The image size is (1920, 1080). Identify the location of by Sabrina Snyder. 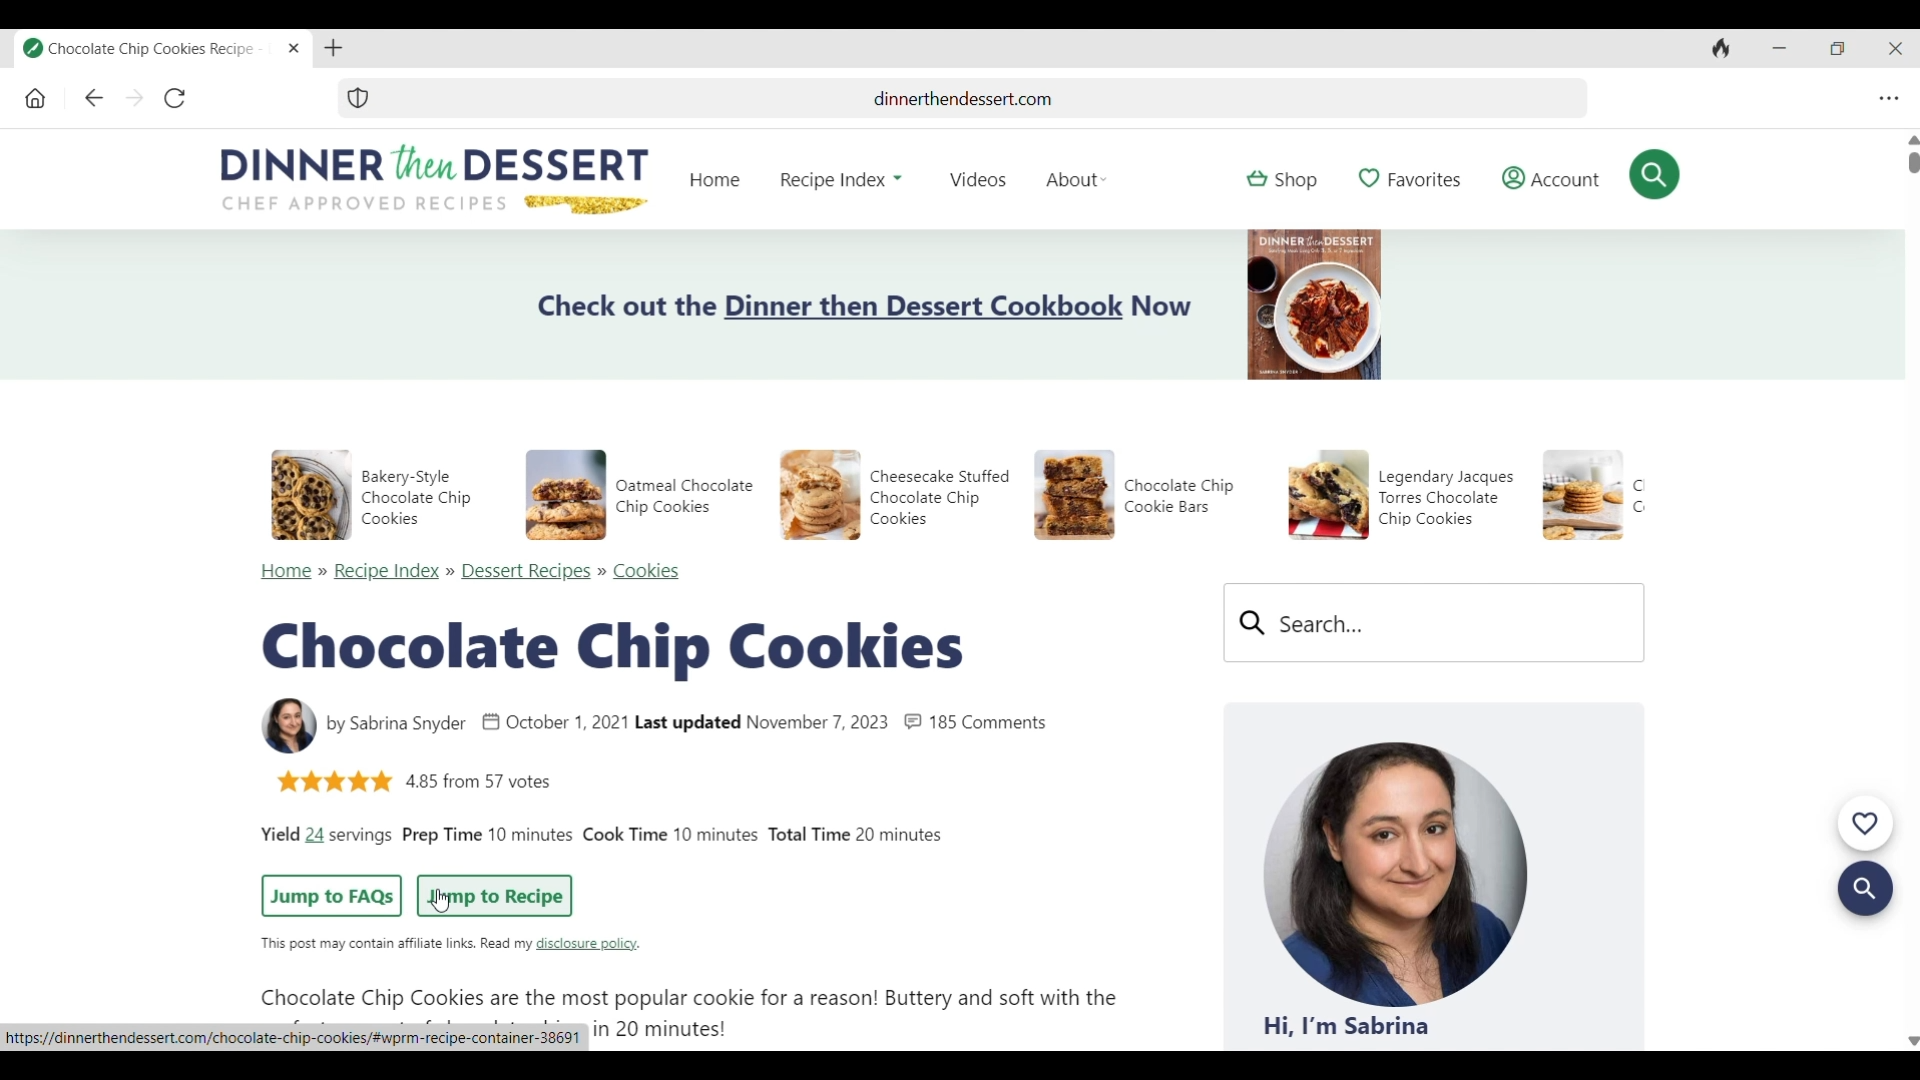
(396, 725).